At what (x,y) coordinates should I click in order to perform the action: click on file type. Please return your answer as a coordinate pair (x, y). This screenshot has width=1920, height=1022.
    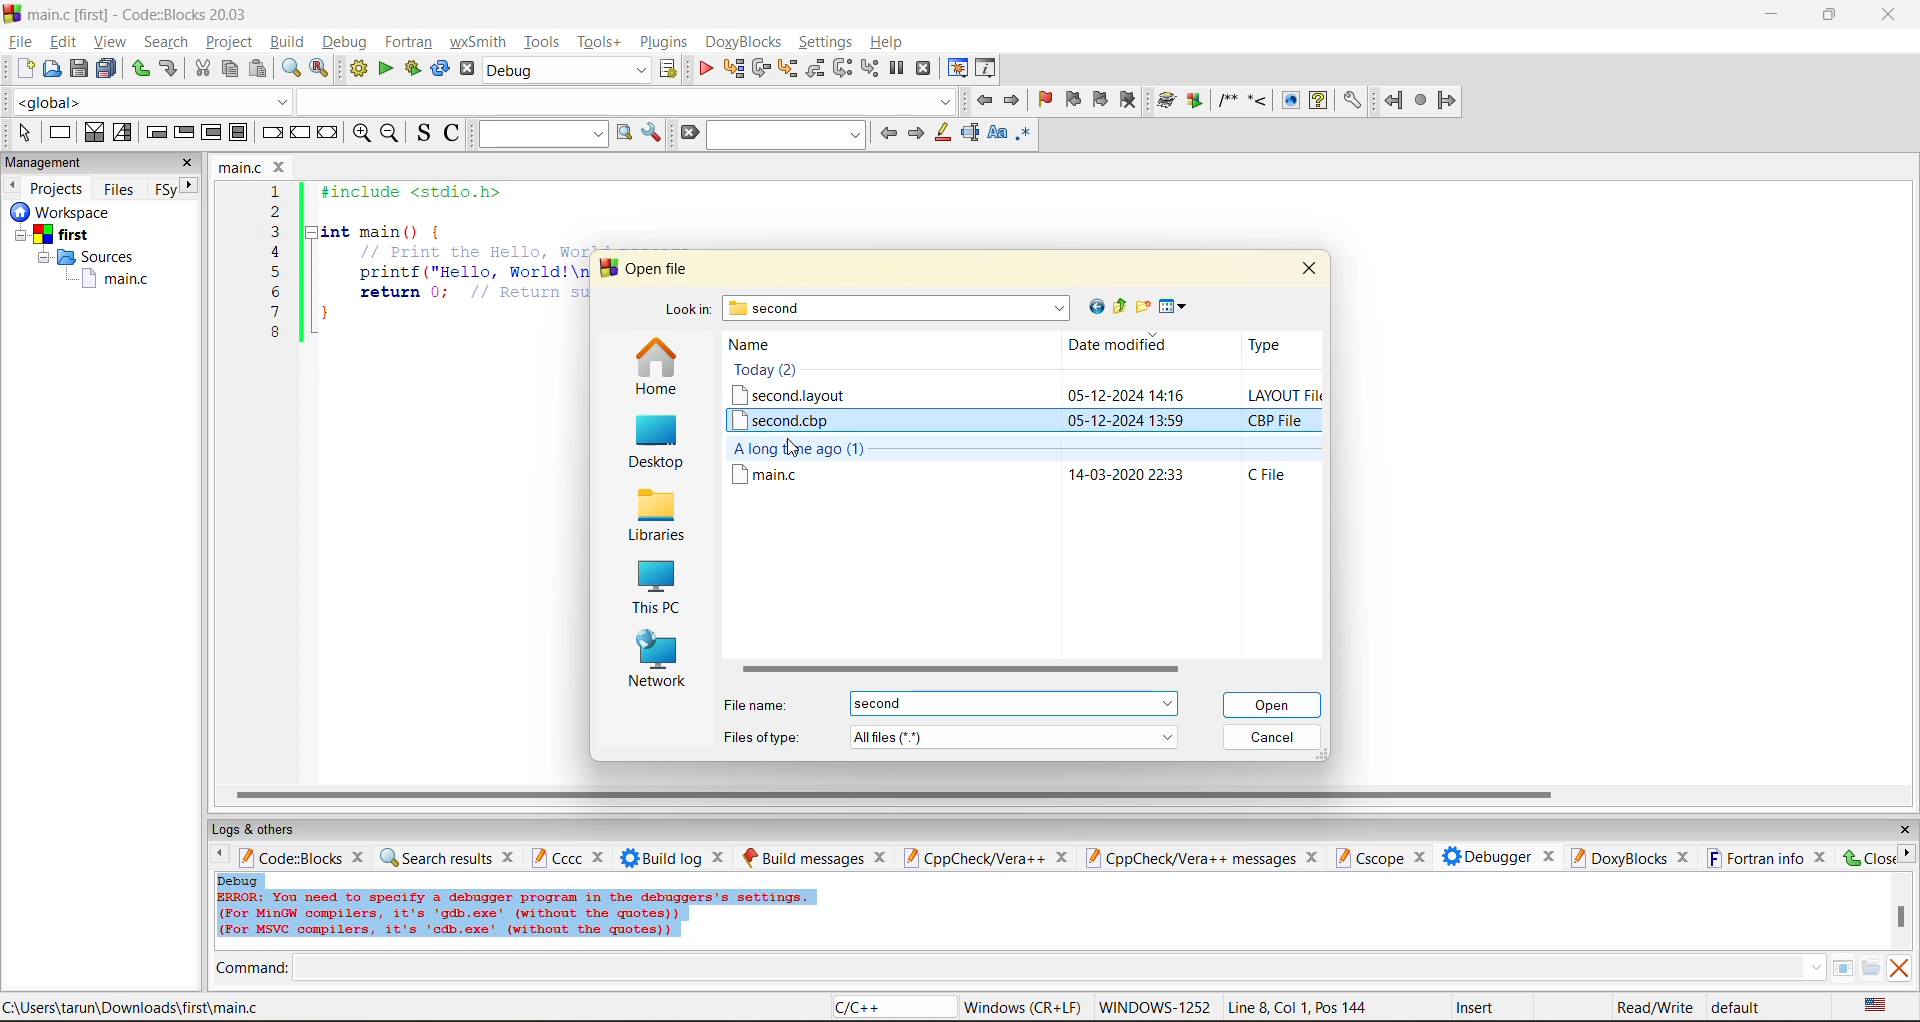
    Looking at the image, I should click on (1285, 393).